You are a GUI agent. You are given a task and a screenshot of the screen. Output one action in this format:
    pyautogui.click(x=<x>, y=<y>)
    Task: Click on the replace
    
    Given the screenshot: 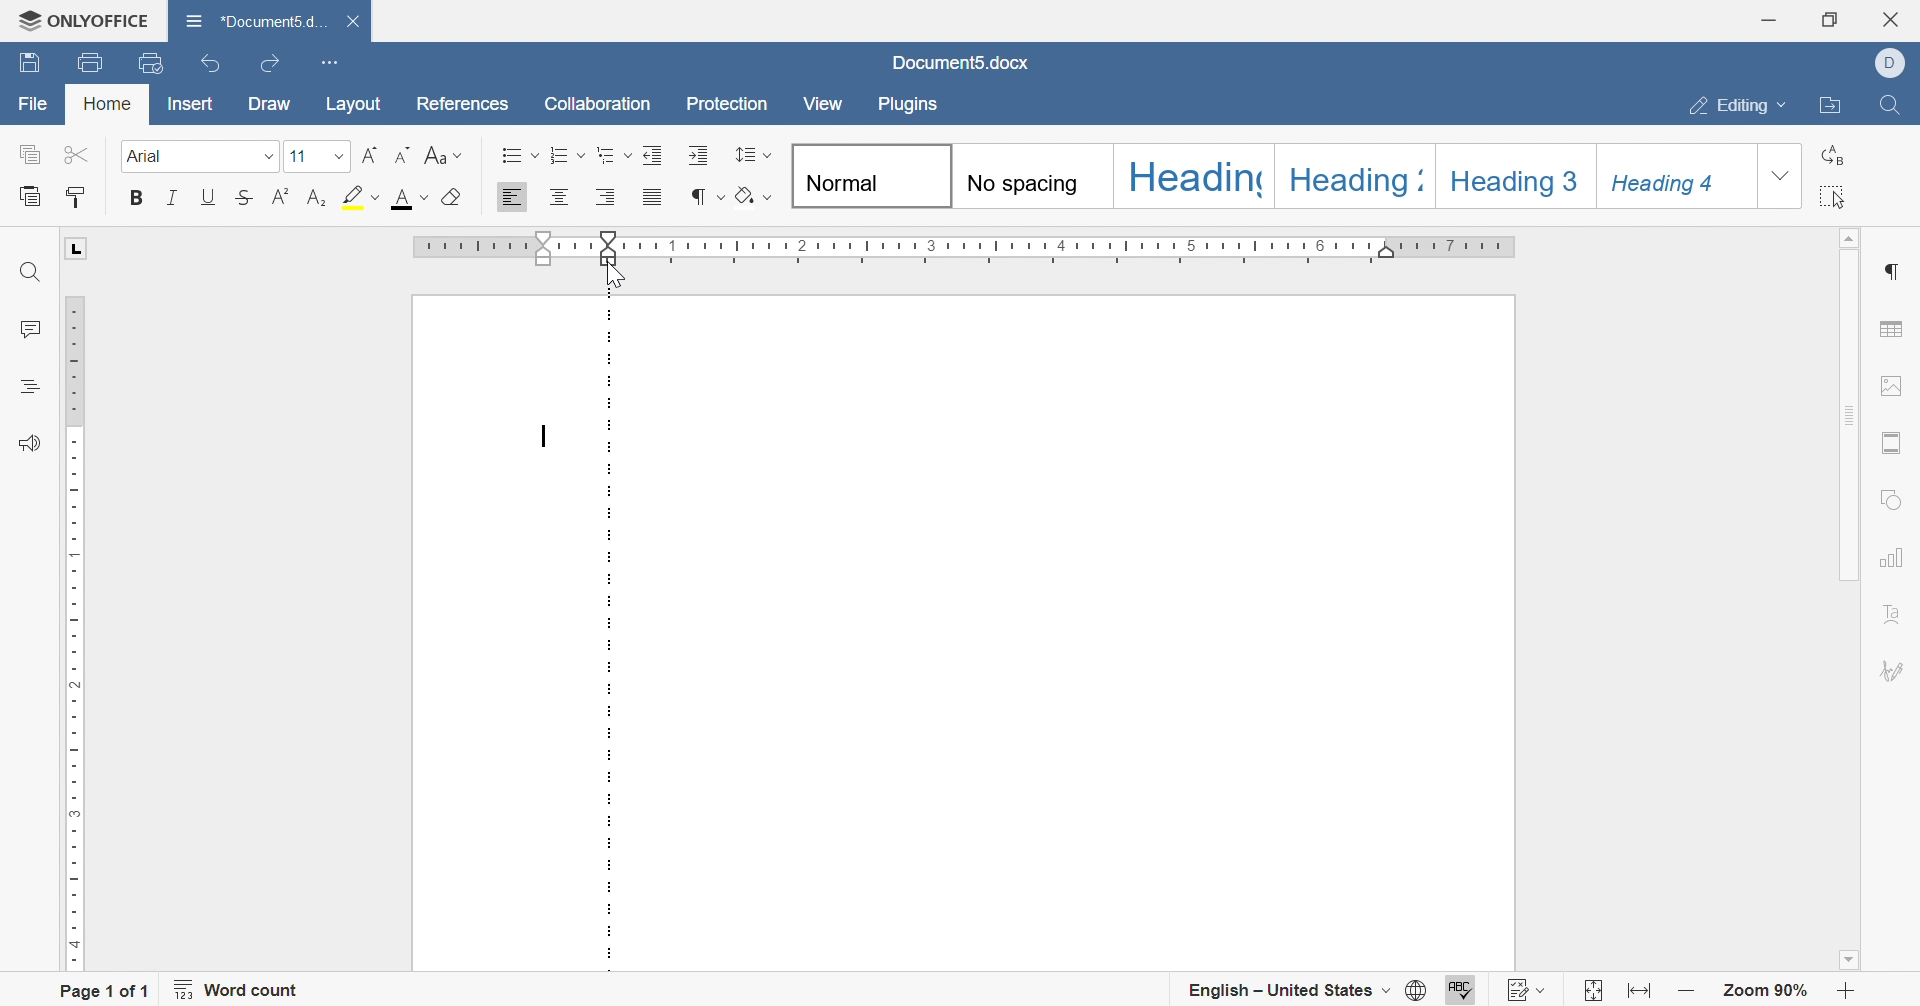 What is the action you would take?
    pyautogui.click(x=1839, y=151)
    